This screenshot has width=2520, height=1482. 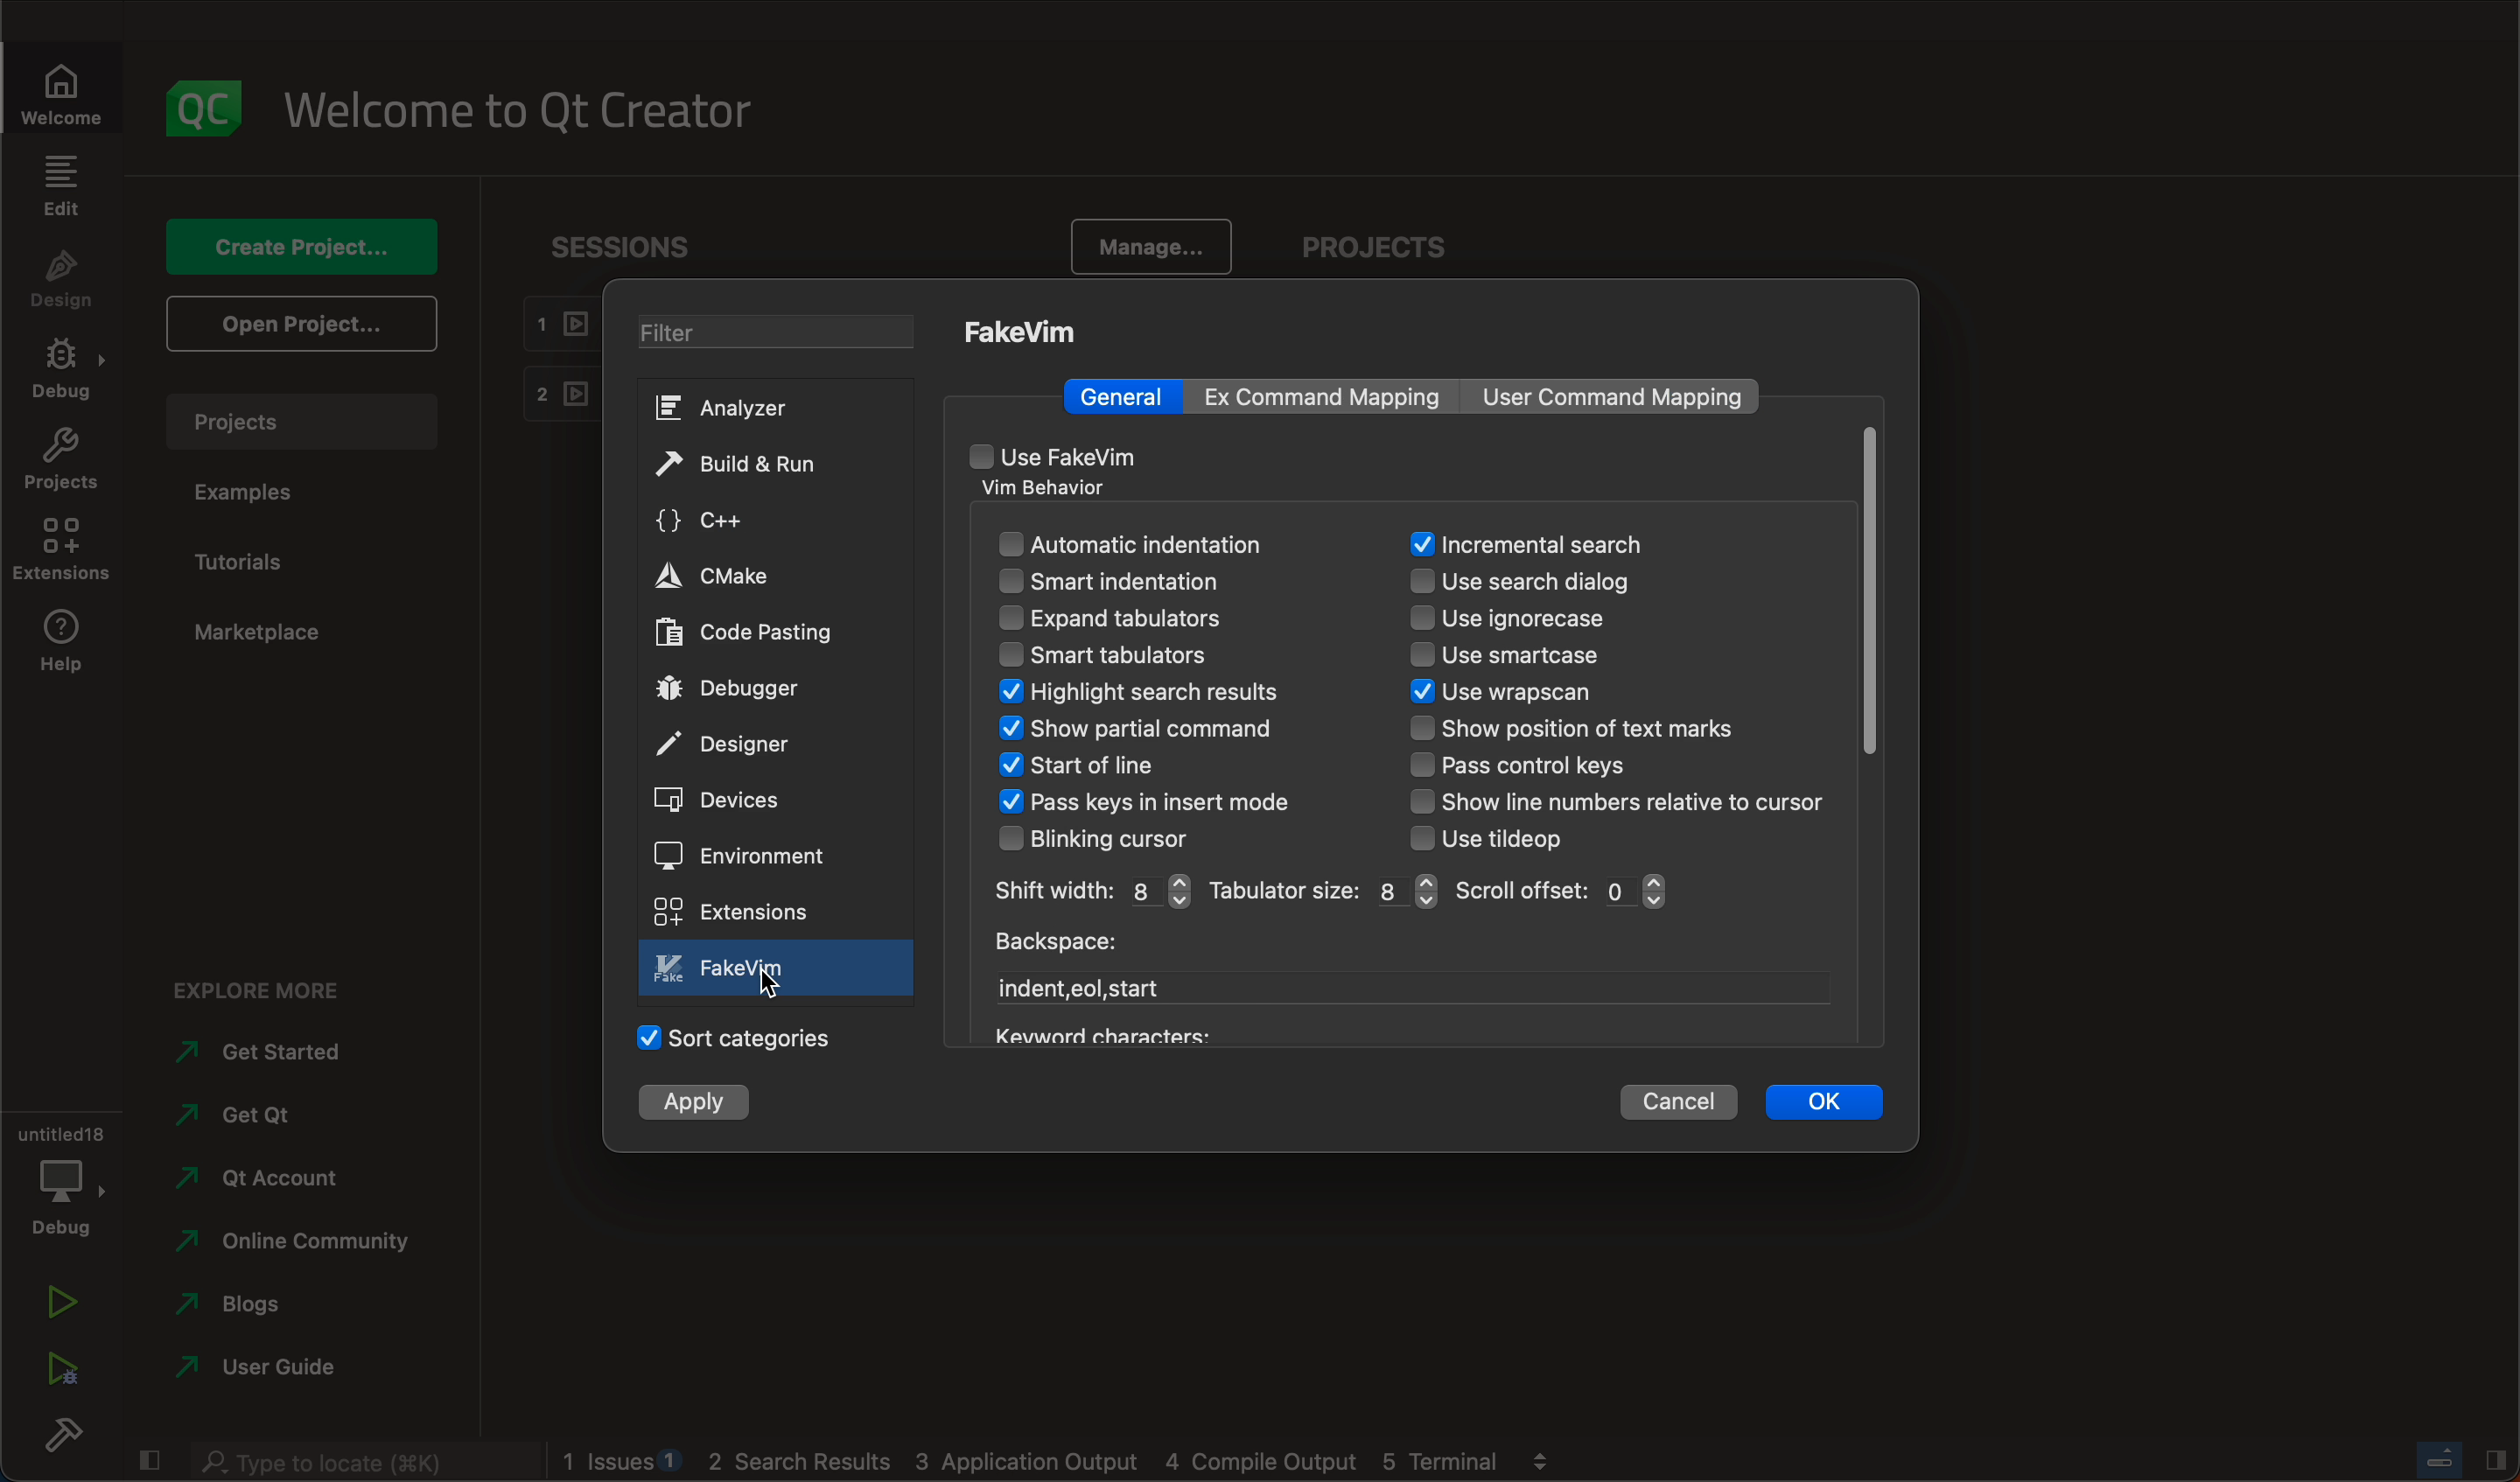 I want to click on manage, so click(x=1153, y=250).